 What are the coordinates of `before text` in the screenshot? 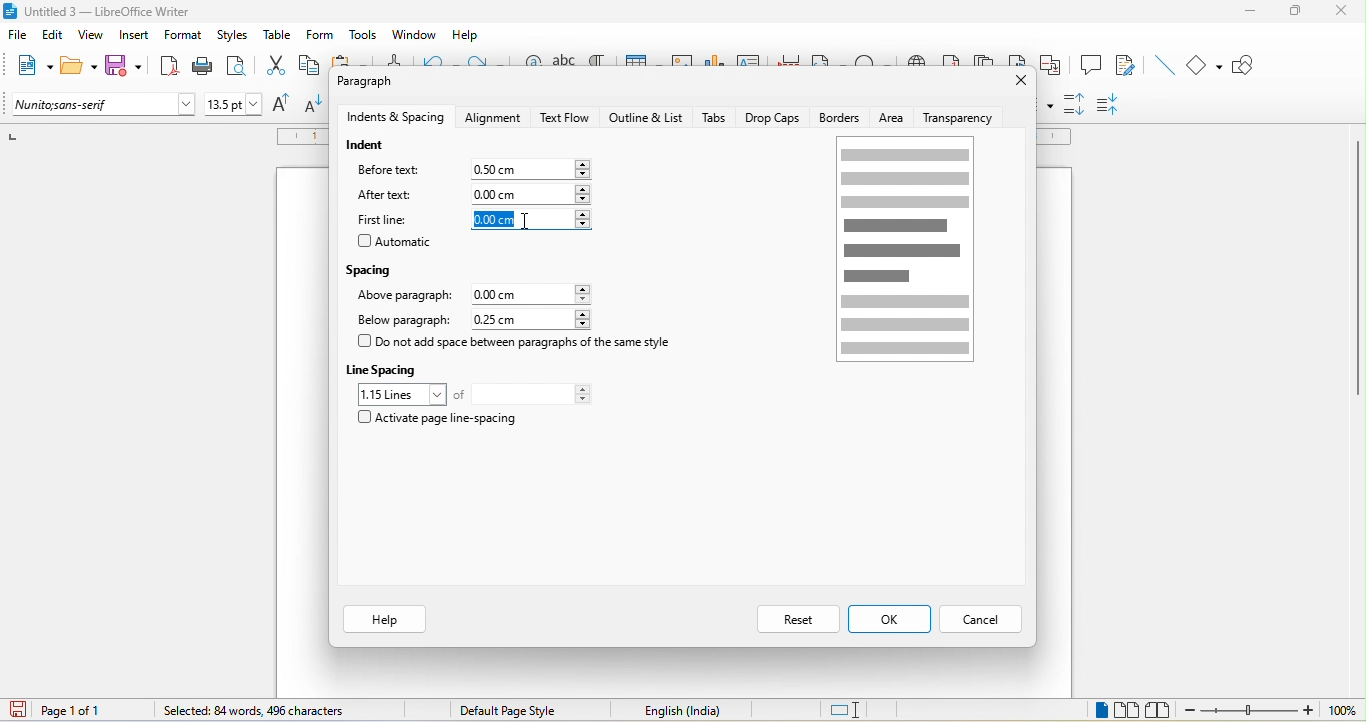 It's located at (391, 170).